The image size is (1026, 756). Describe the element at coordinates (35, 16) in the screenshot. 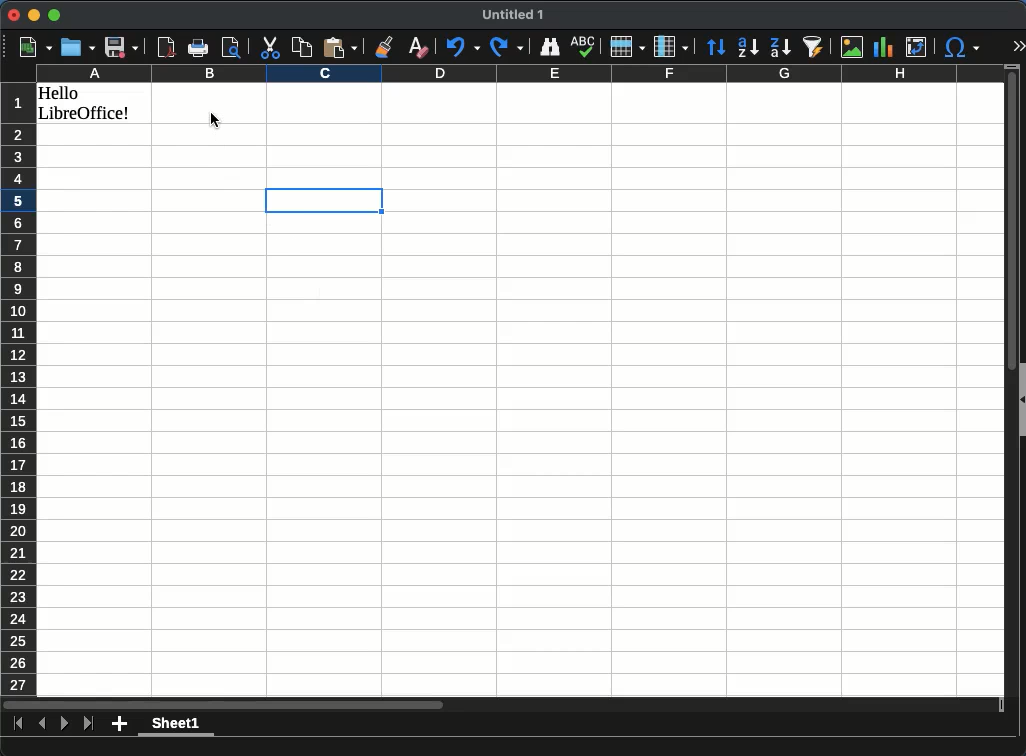

I see `minimize` at that location.